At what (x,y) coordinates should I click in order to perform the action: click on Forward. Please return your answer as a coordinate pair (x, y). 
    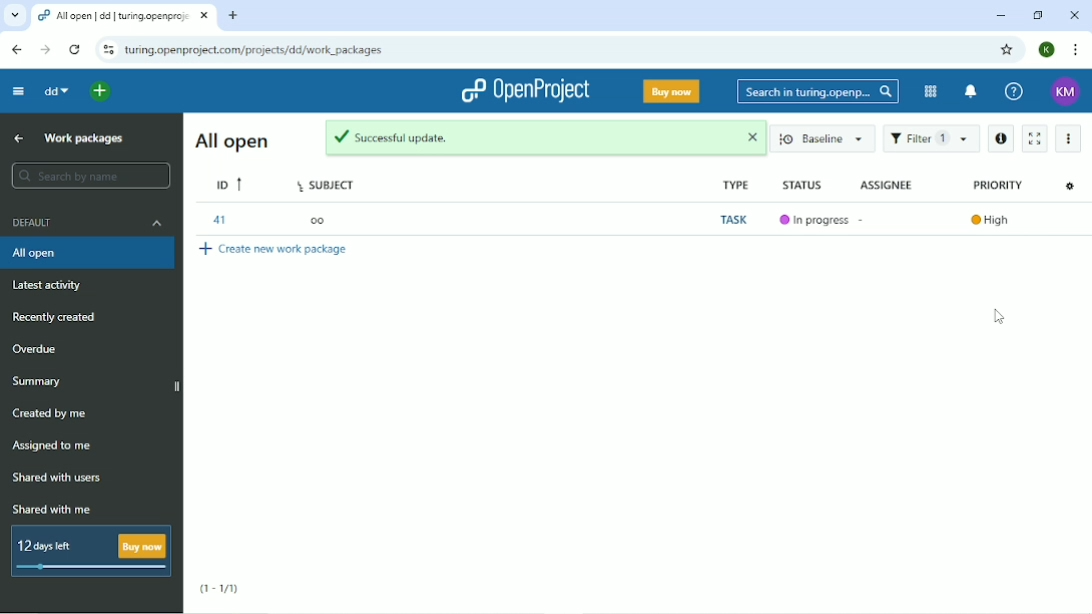
    Looking at the image, I should click on (45, 50).